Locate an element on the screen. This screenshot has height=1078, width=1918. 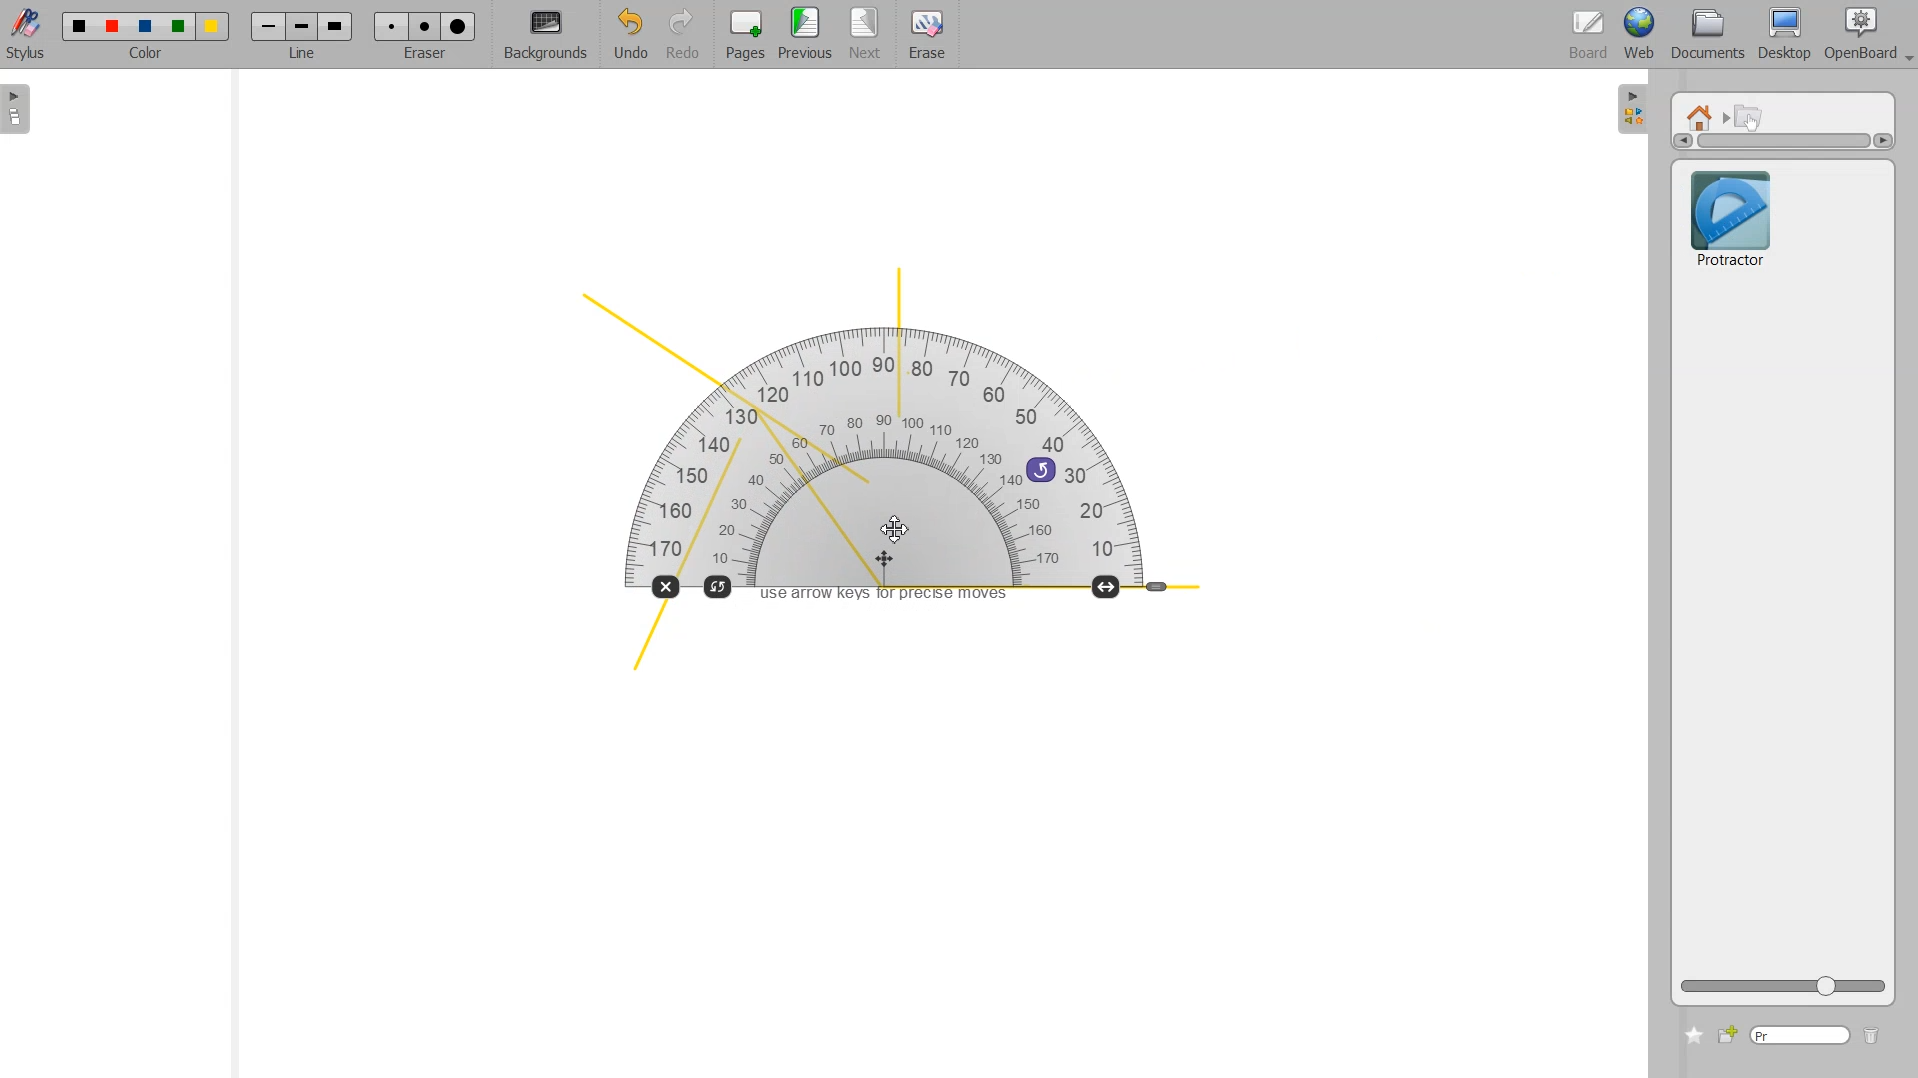
ZOOM Icon  is located at coordinates (1783, 986).